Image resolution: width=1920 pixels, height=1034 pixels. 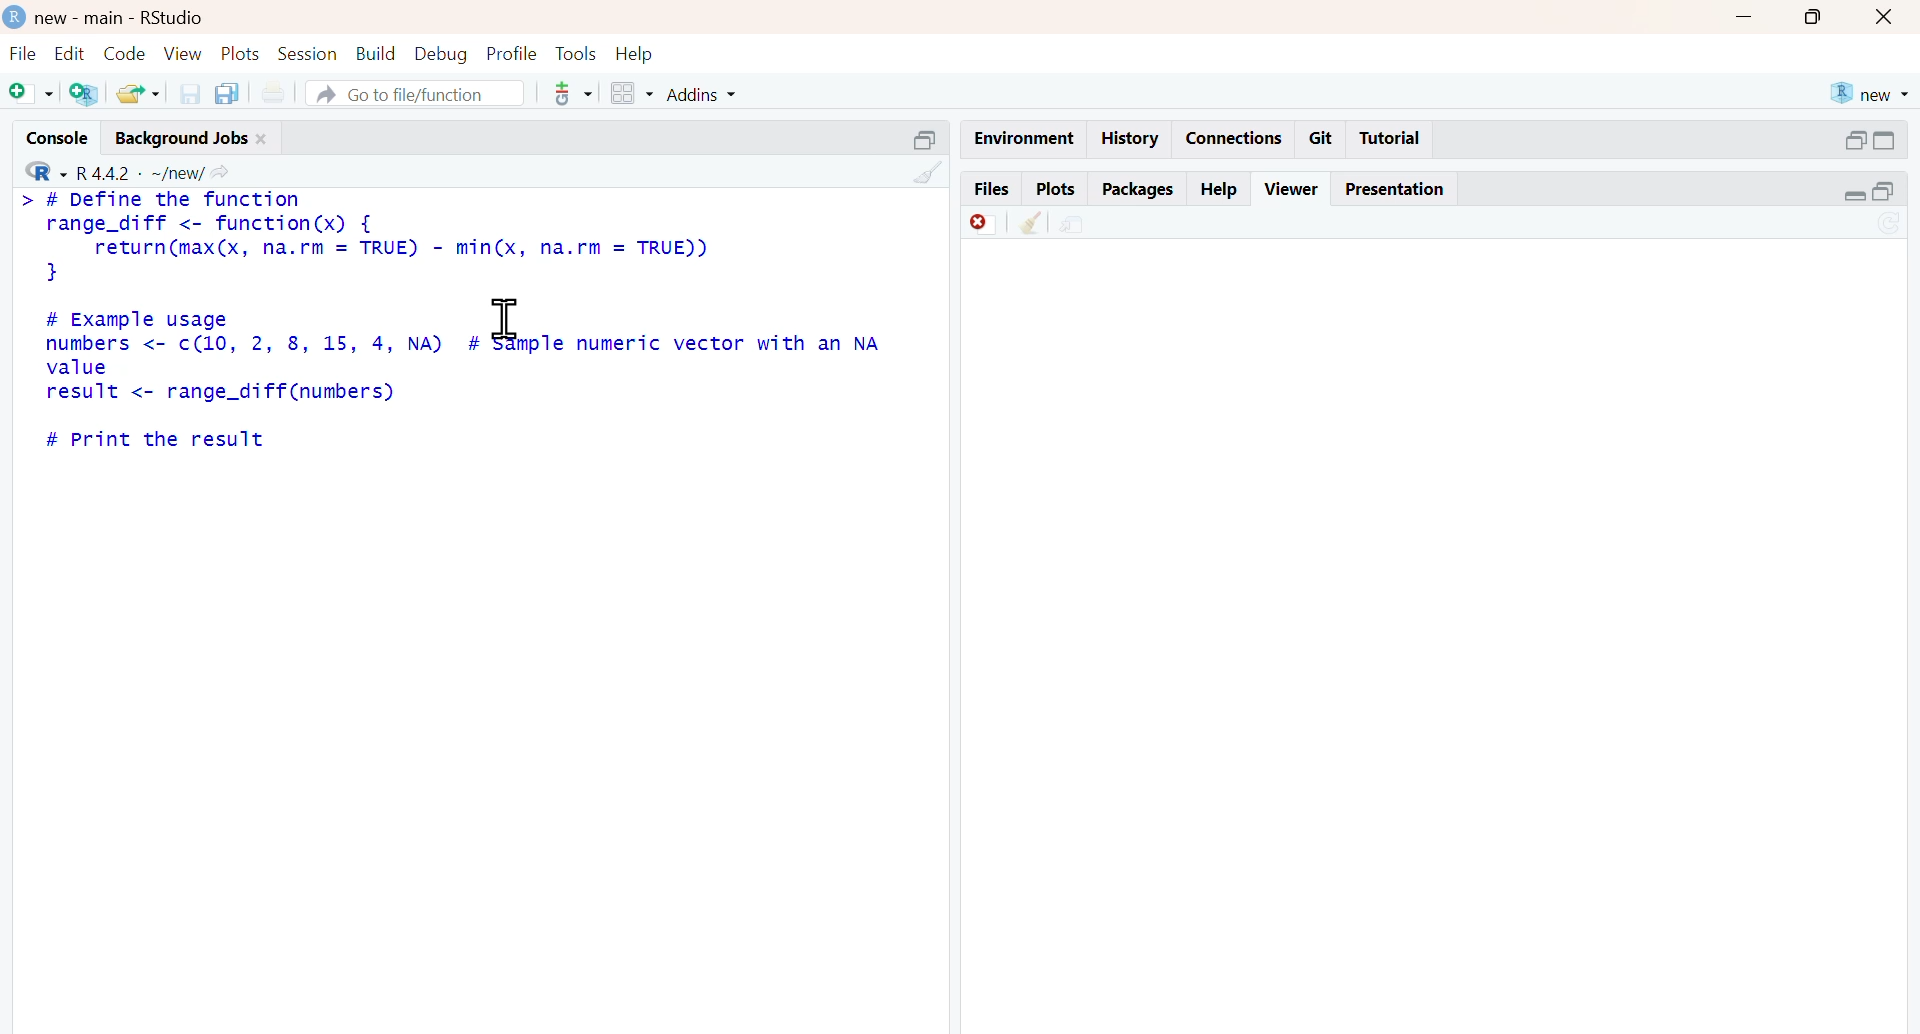 What do you see at coordinates (156, 440) in the screenshot?
I see `# Print the result` at bounding box center [156, 440].